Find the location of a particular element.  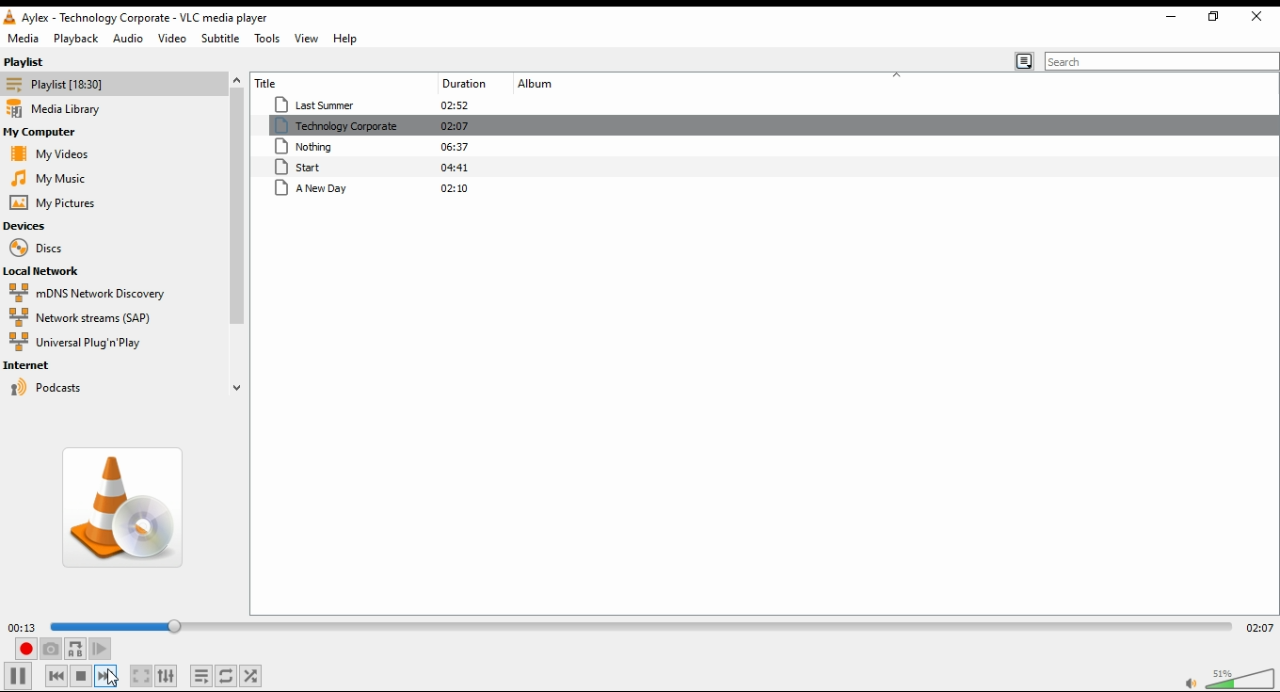

media is located at coordinates (24, 40).